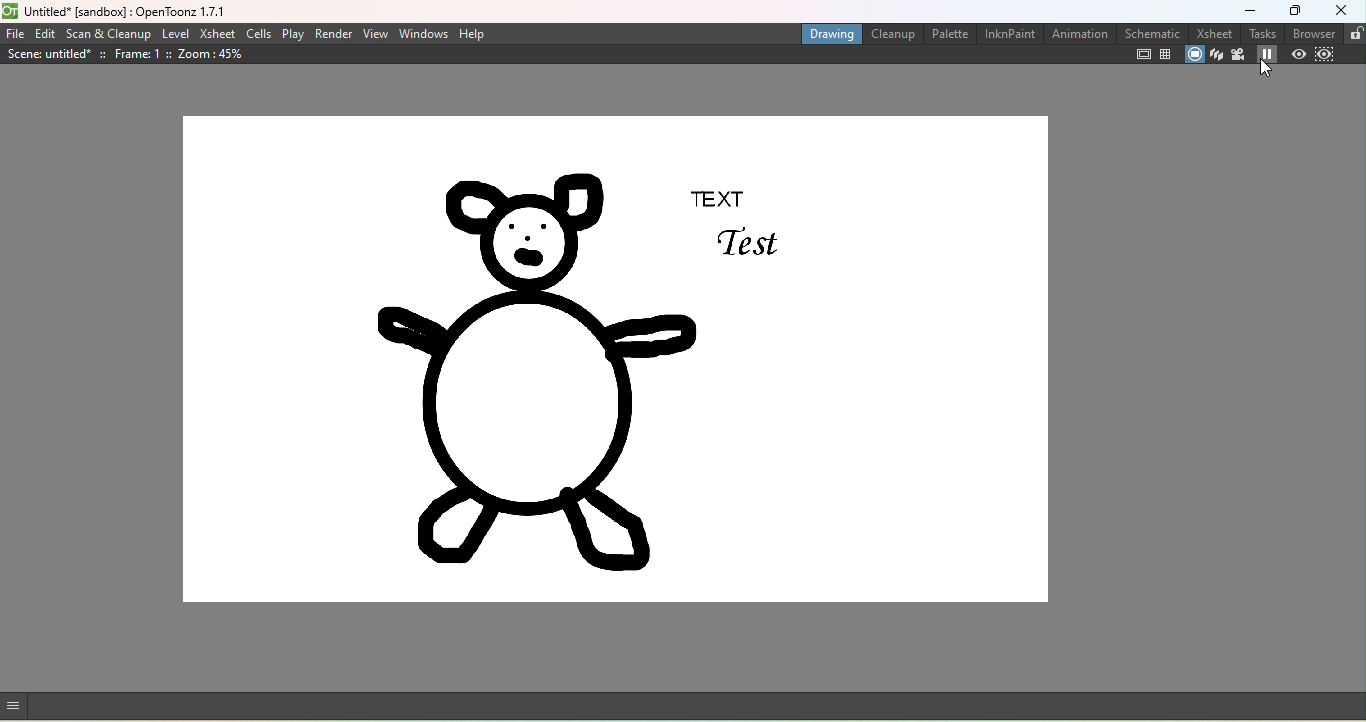 The width and height of the screenshot is (1366, 722). Describe the element at coordinates (948, 35) in the screenshot. I see `Palette` at that location.